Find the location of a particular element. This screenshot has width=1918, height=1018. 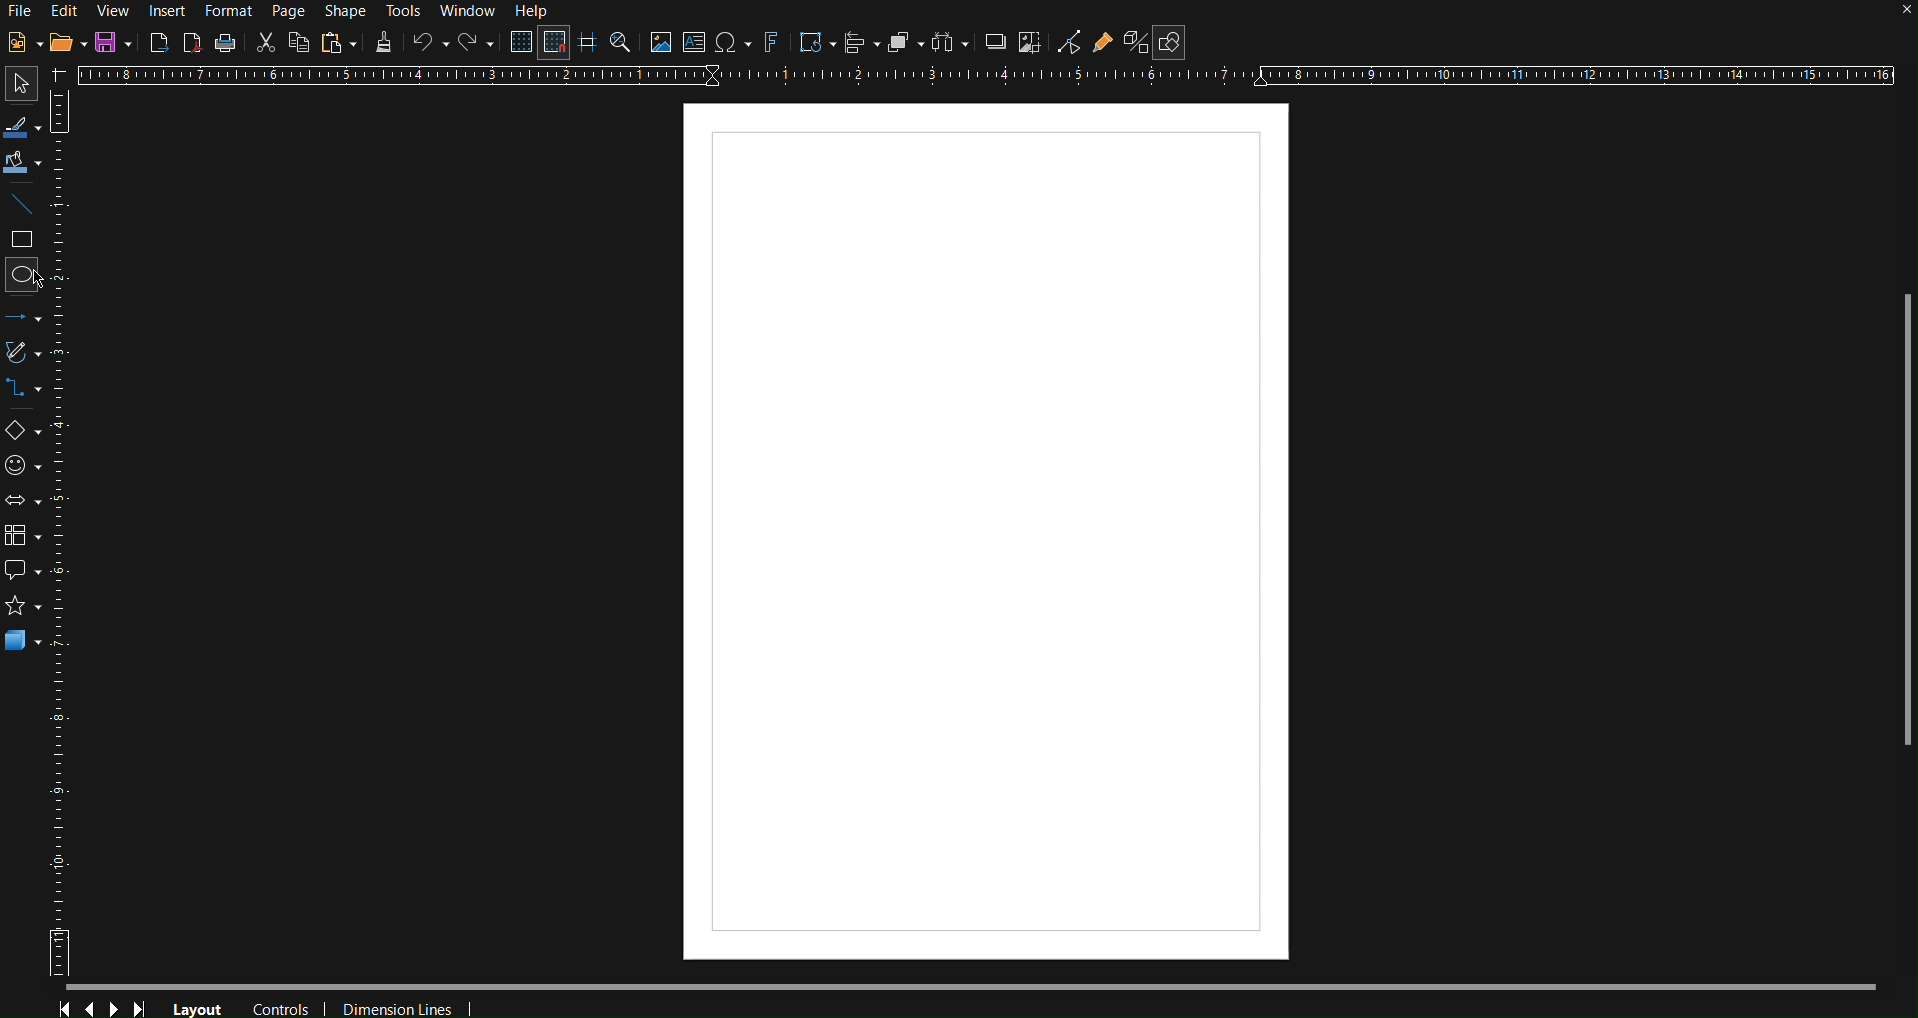

Rectangle is located at coordinates (25, 241).